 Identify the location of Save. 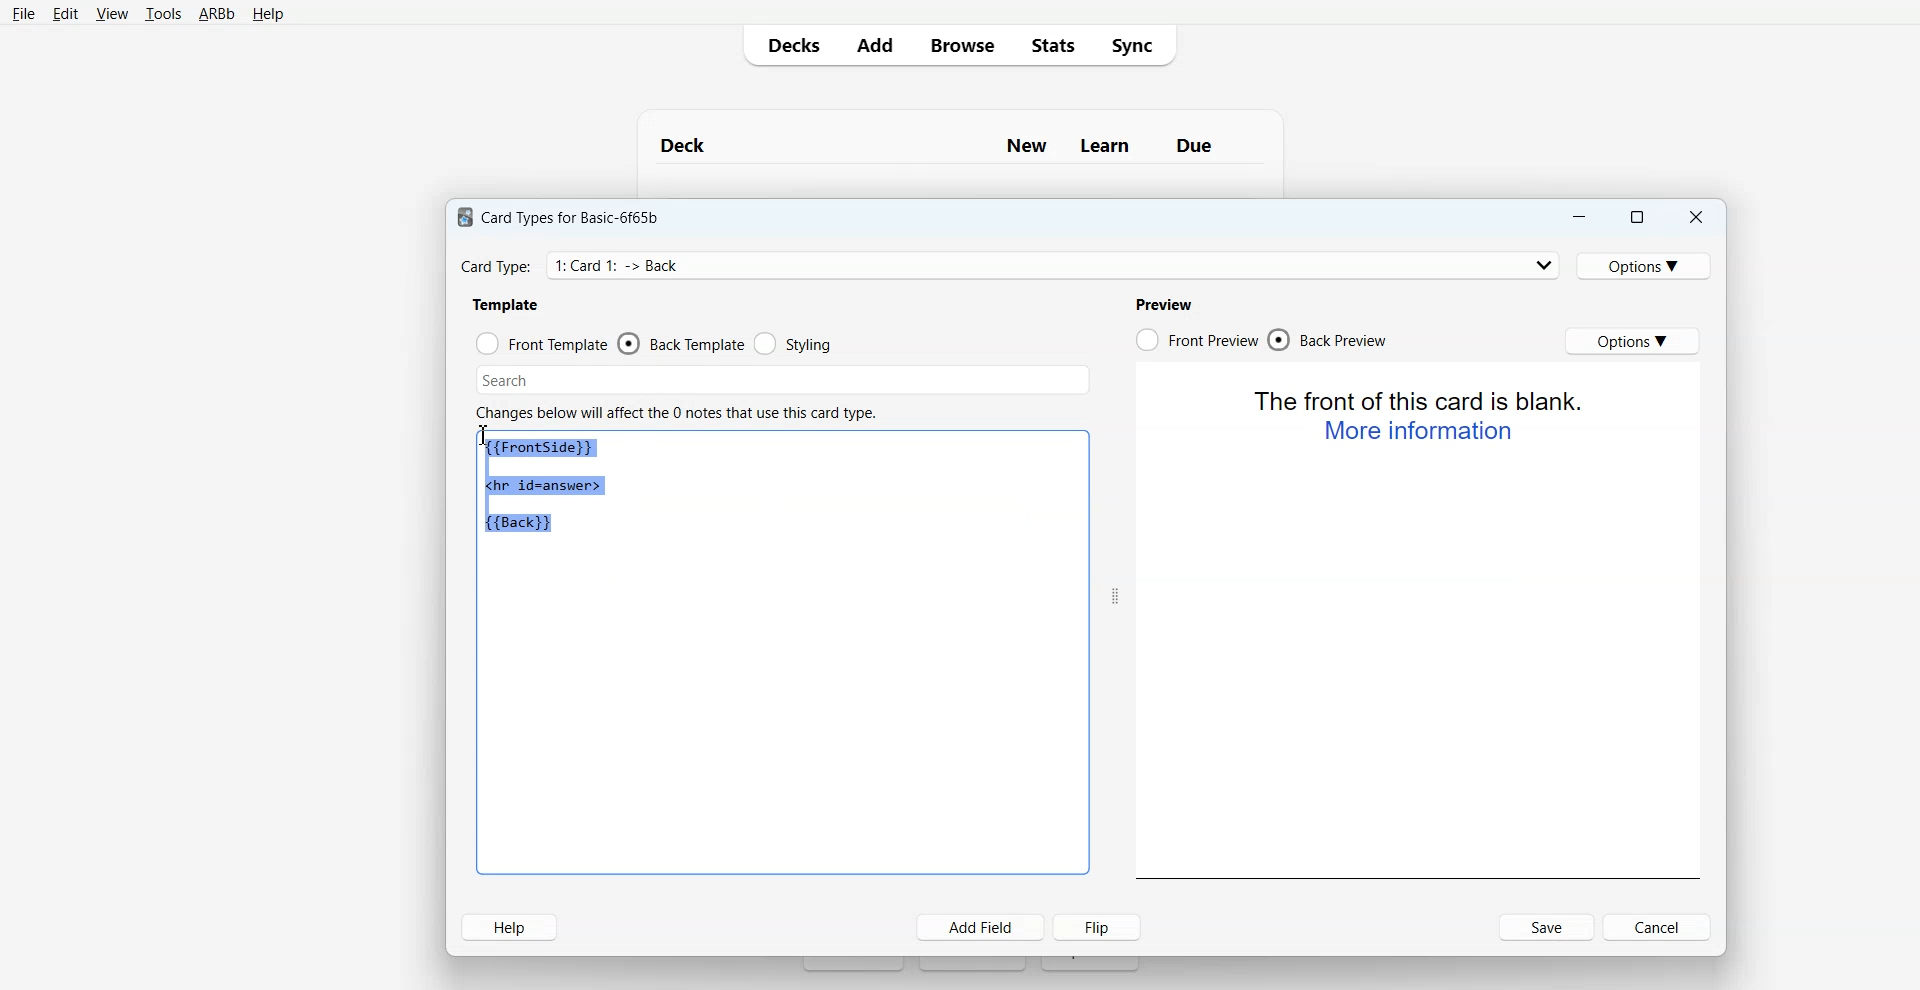
(1546, 927).